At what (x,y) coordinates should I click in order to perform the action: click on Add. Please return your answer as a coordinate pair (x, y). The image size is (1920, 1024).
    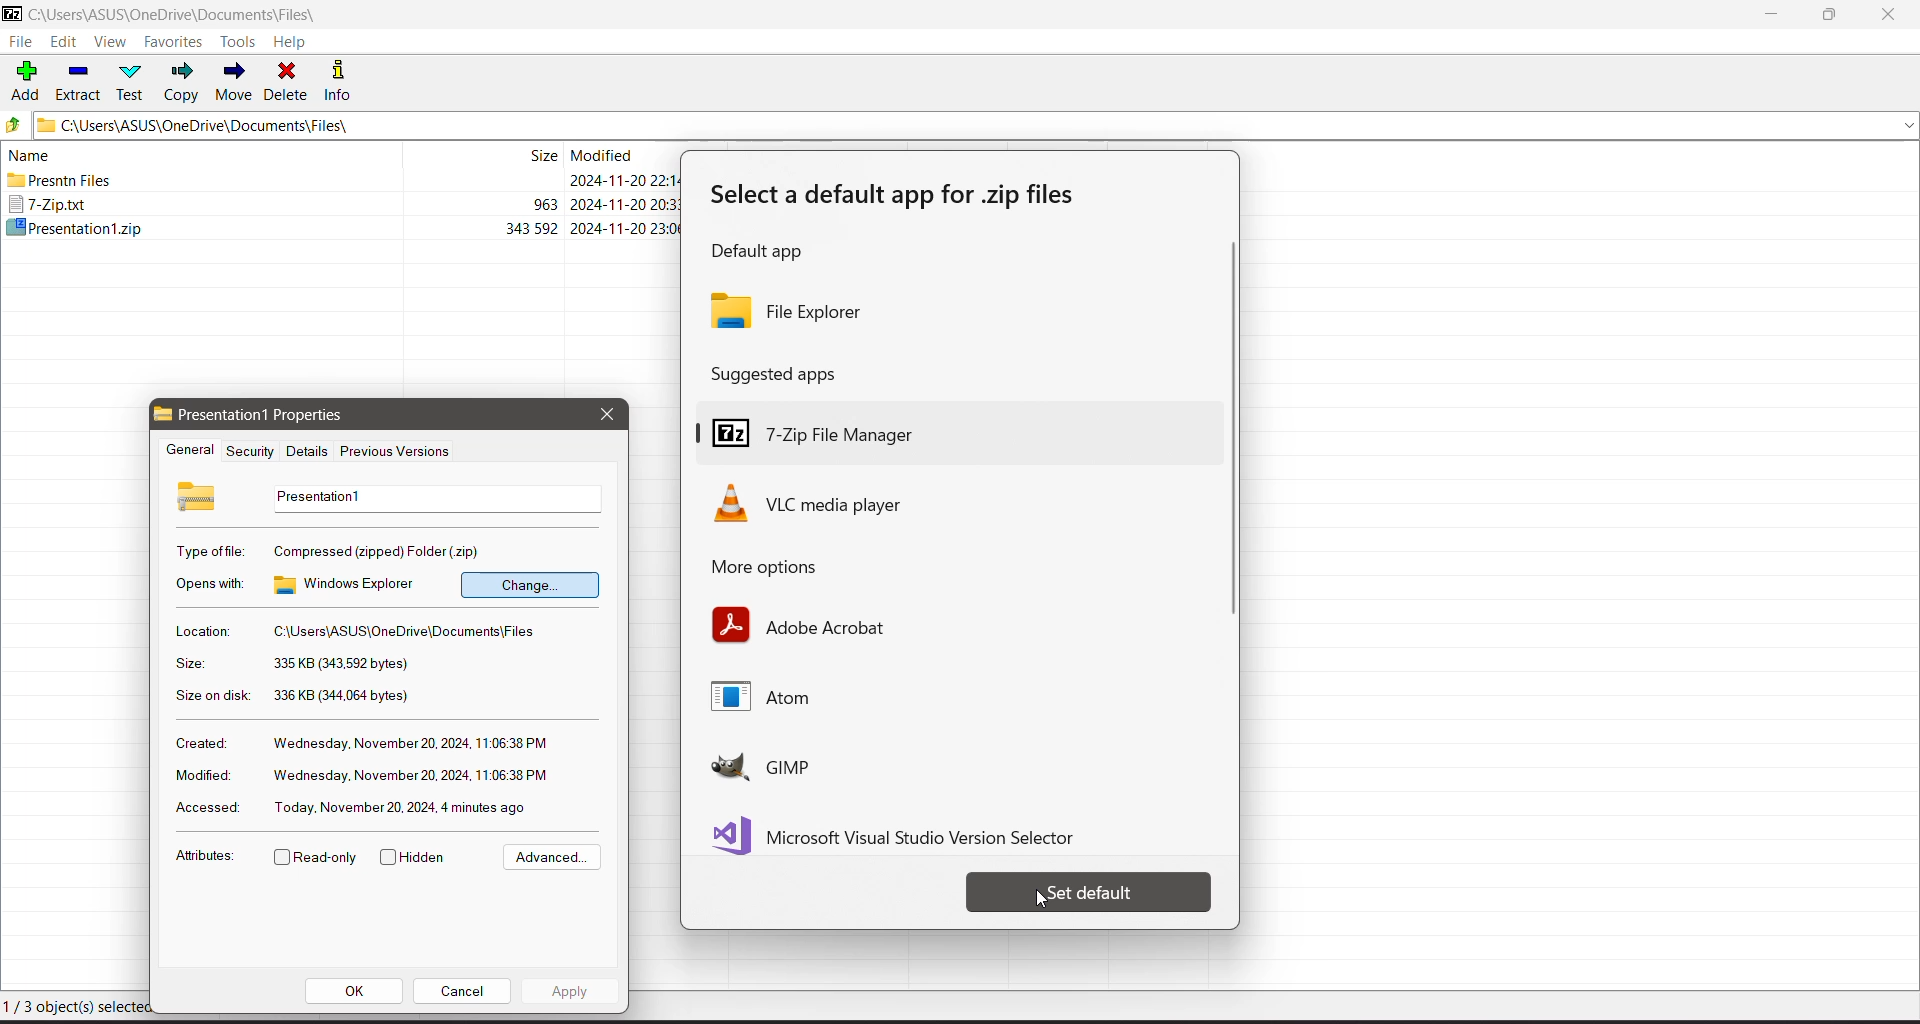
    Looking at the image, I should click on (26, 79).